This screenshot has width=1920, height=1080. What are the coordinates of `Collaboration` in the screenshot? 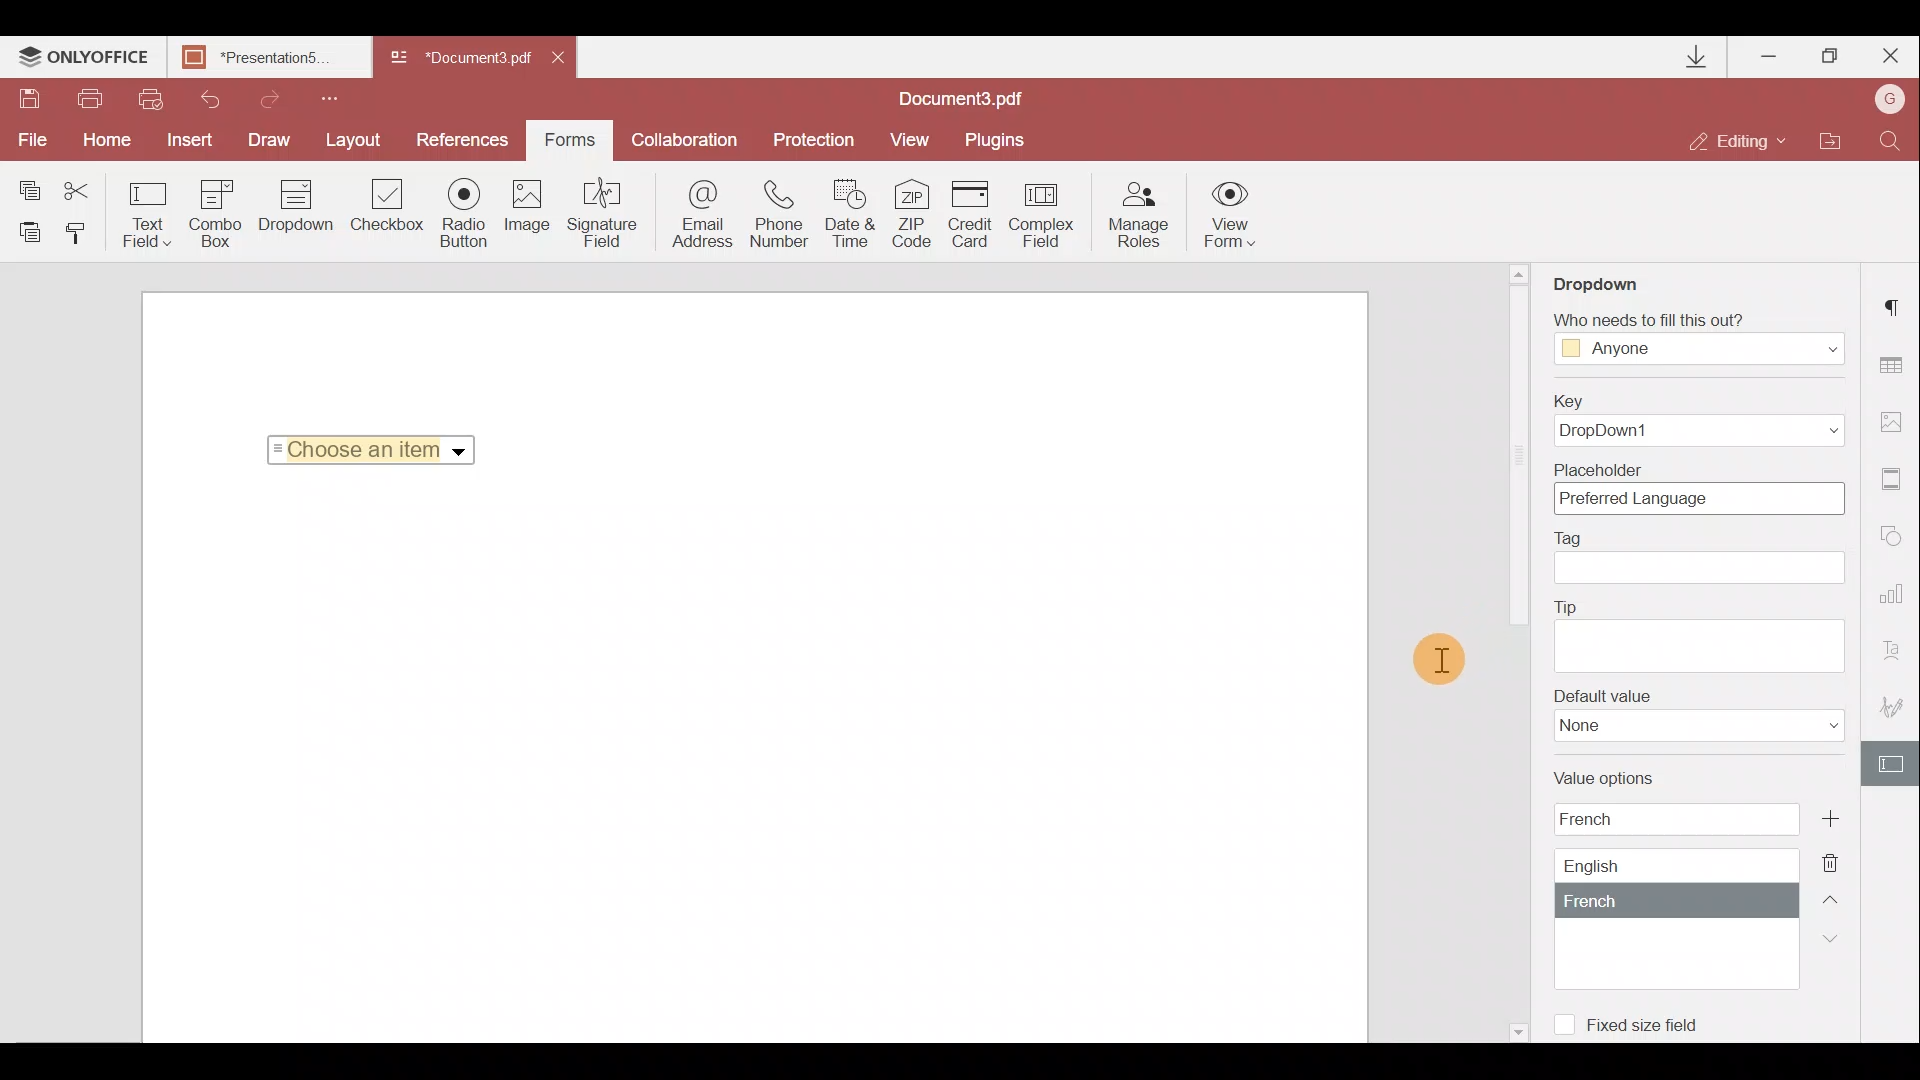 It's located at (683, 140).